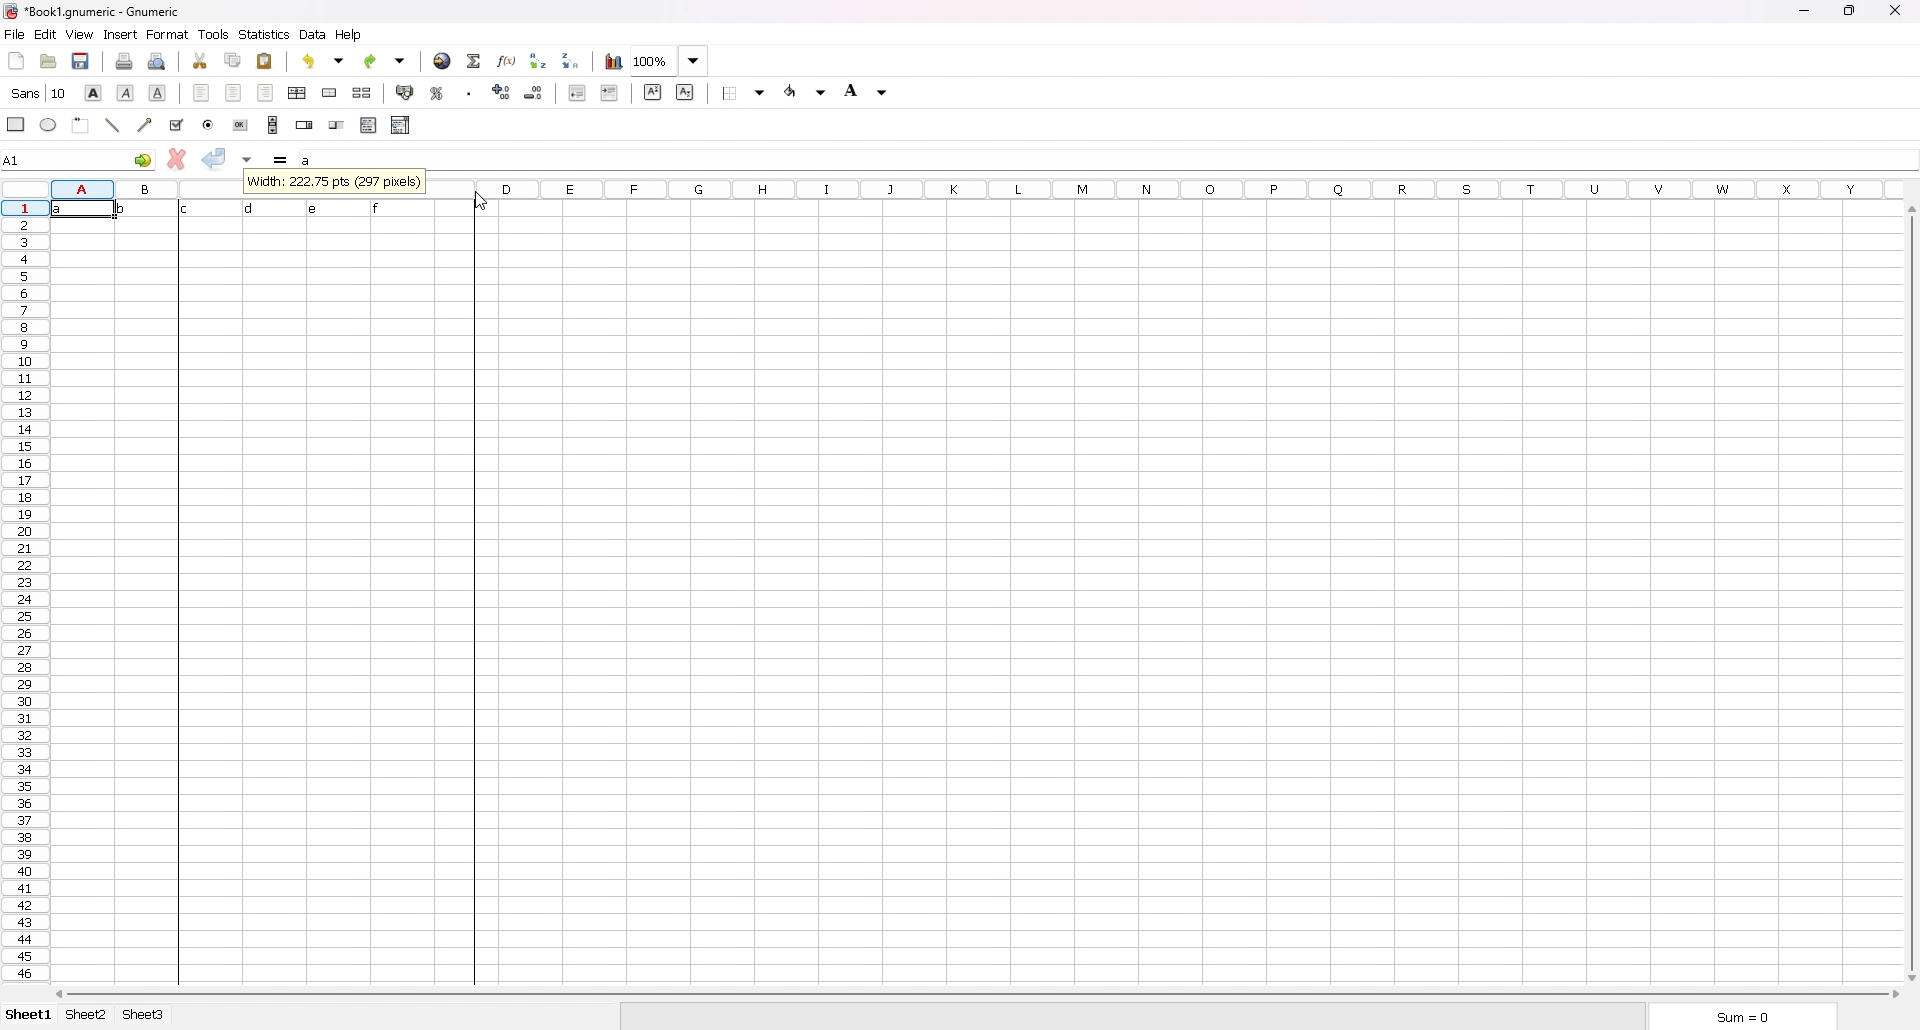 The height and width of the screenshot is (1030, 1920). Describe the element at coordinates (86, 1016) in the screenshot. I see `sheet 2` at that location.